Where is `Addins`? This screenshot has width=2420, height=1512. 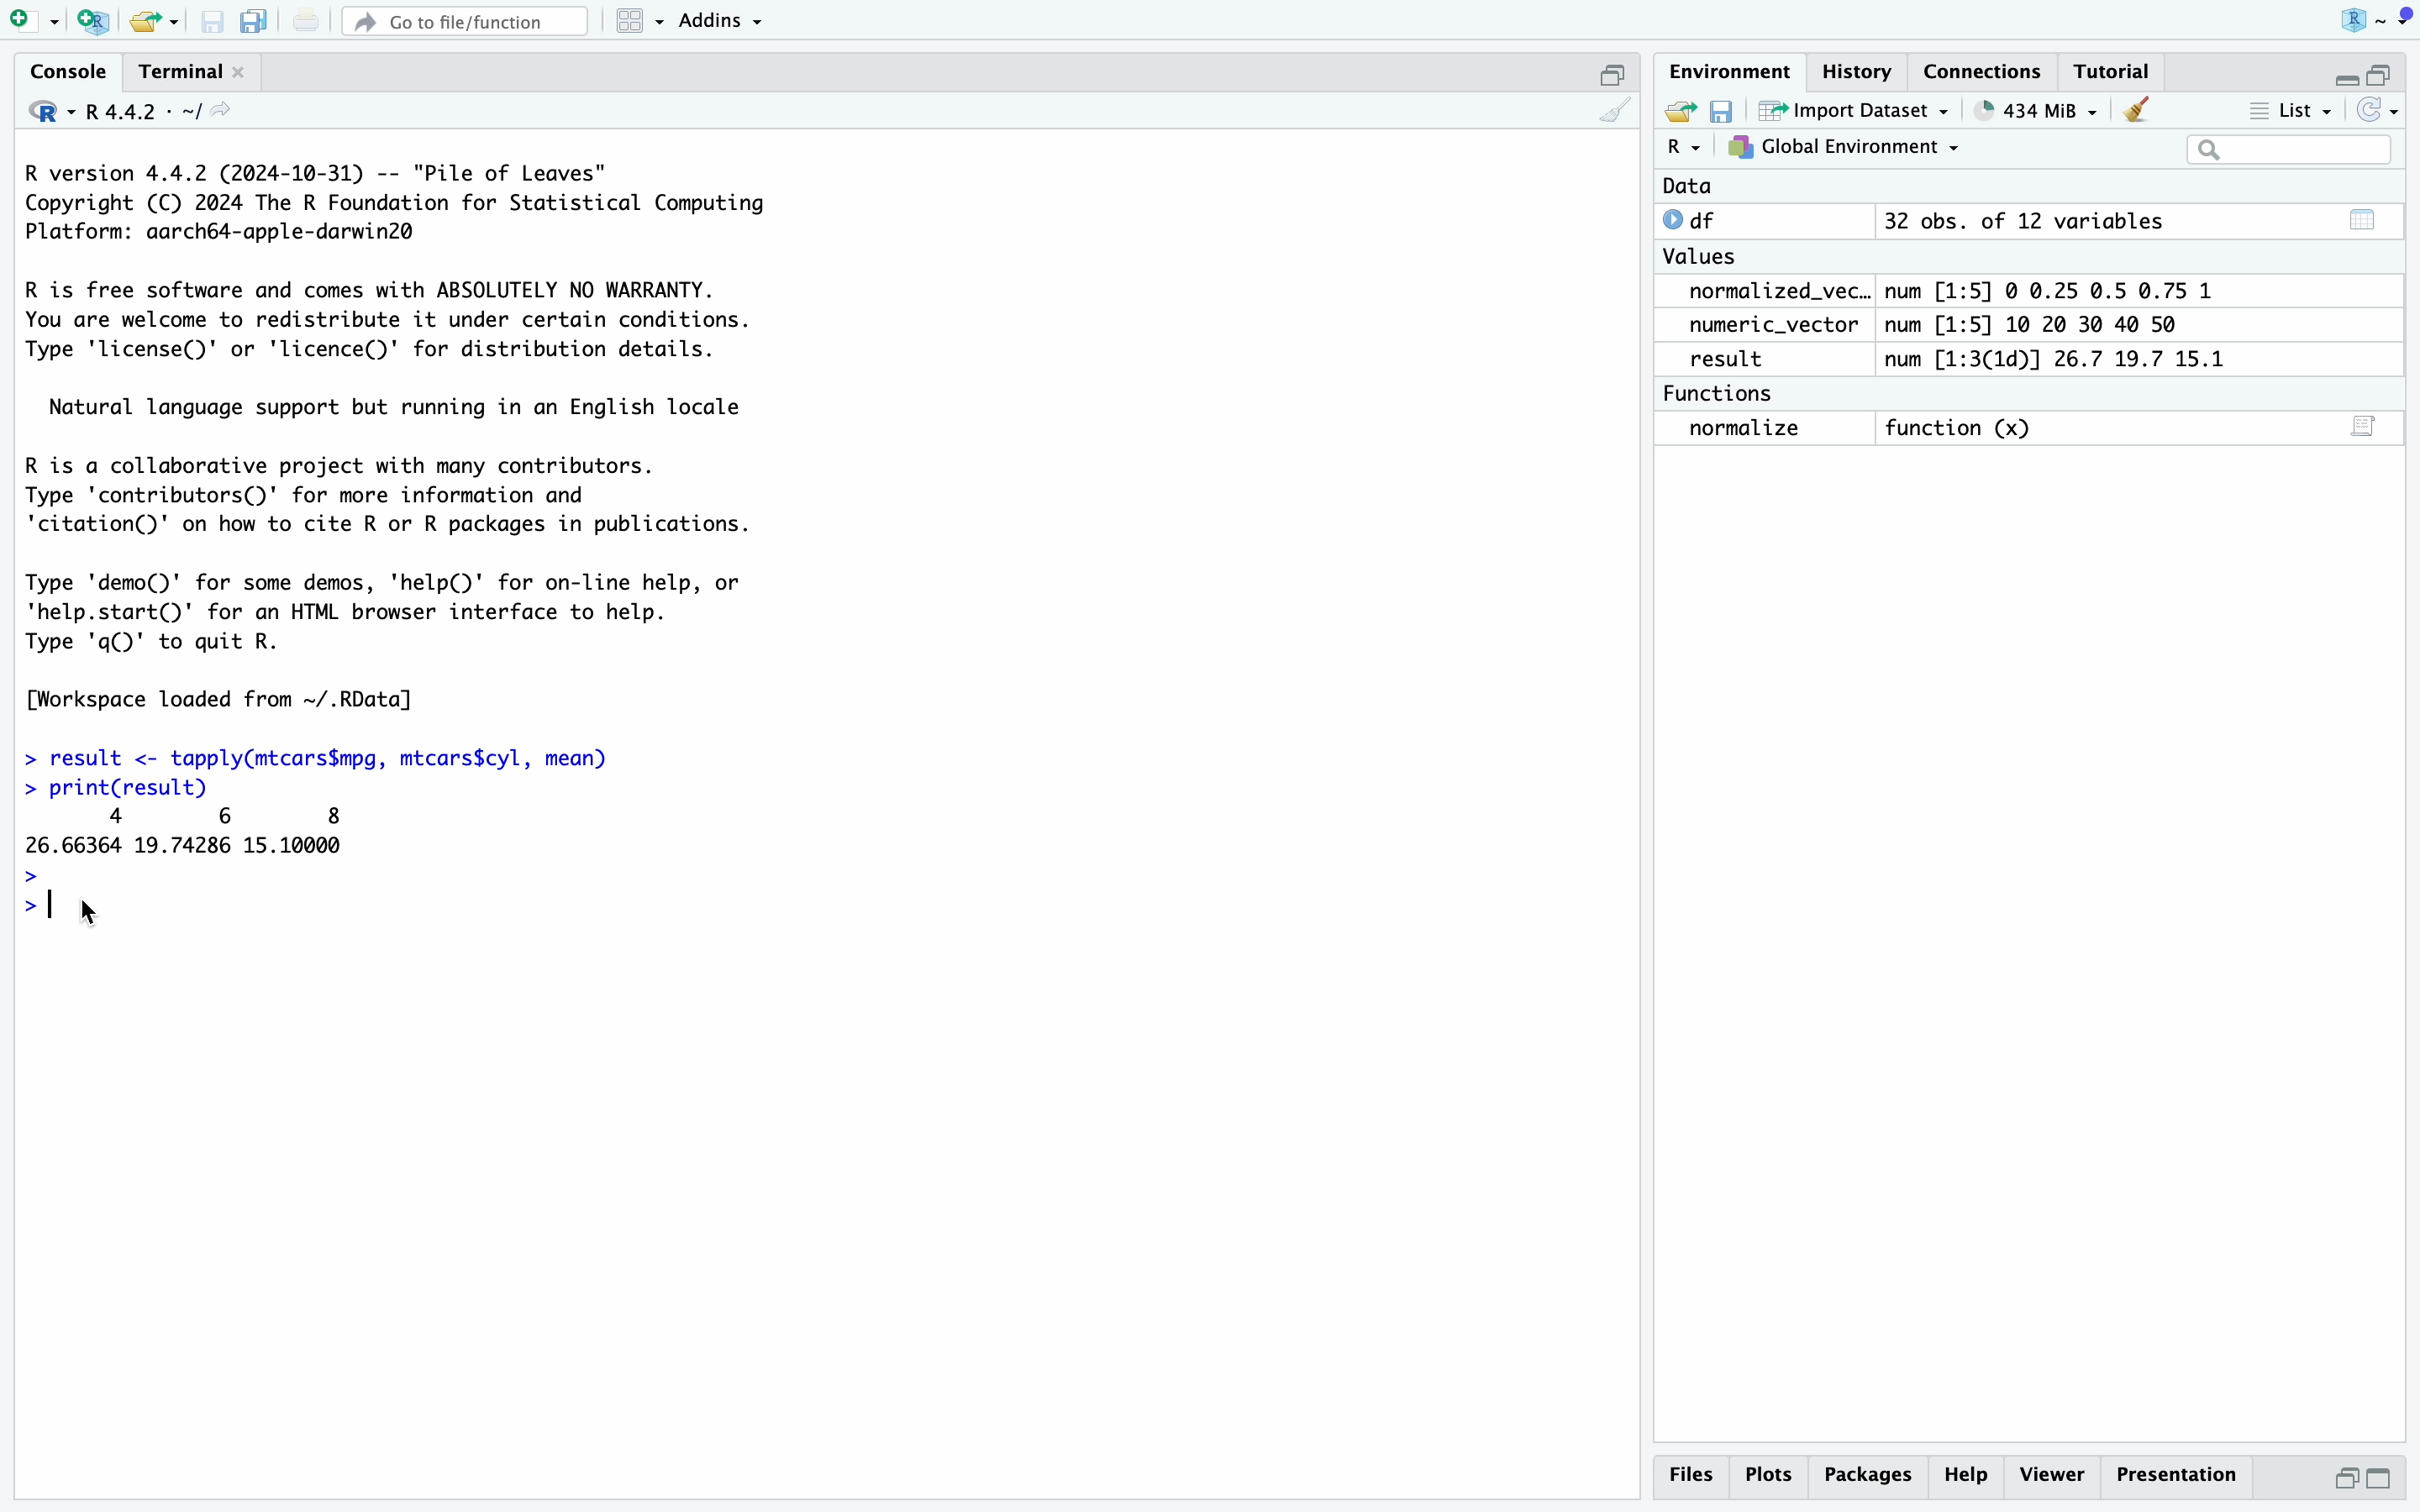
Addins is located at coordinates (722, 18).